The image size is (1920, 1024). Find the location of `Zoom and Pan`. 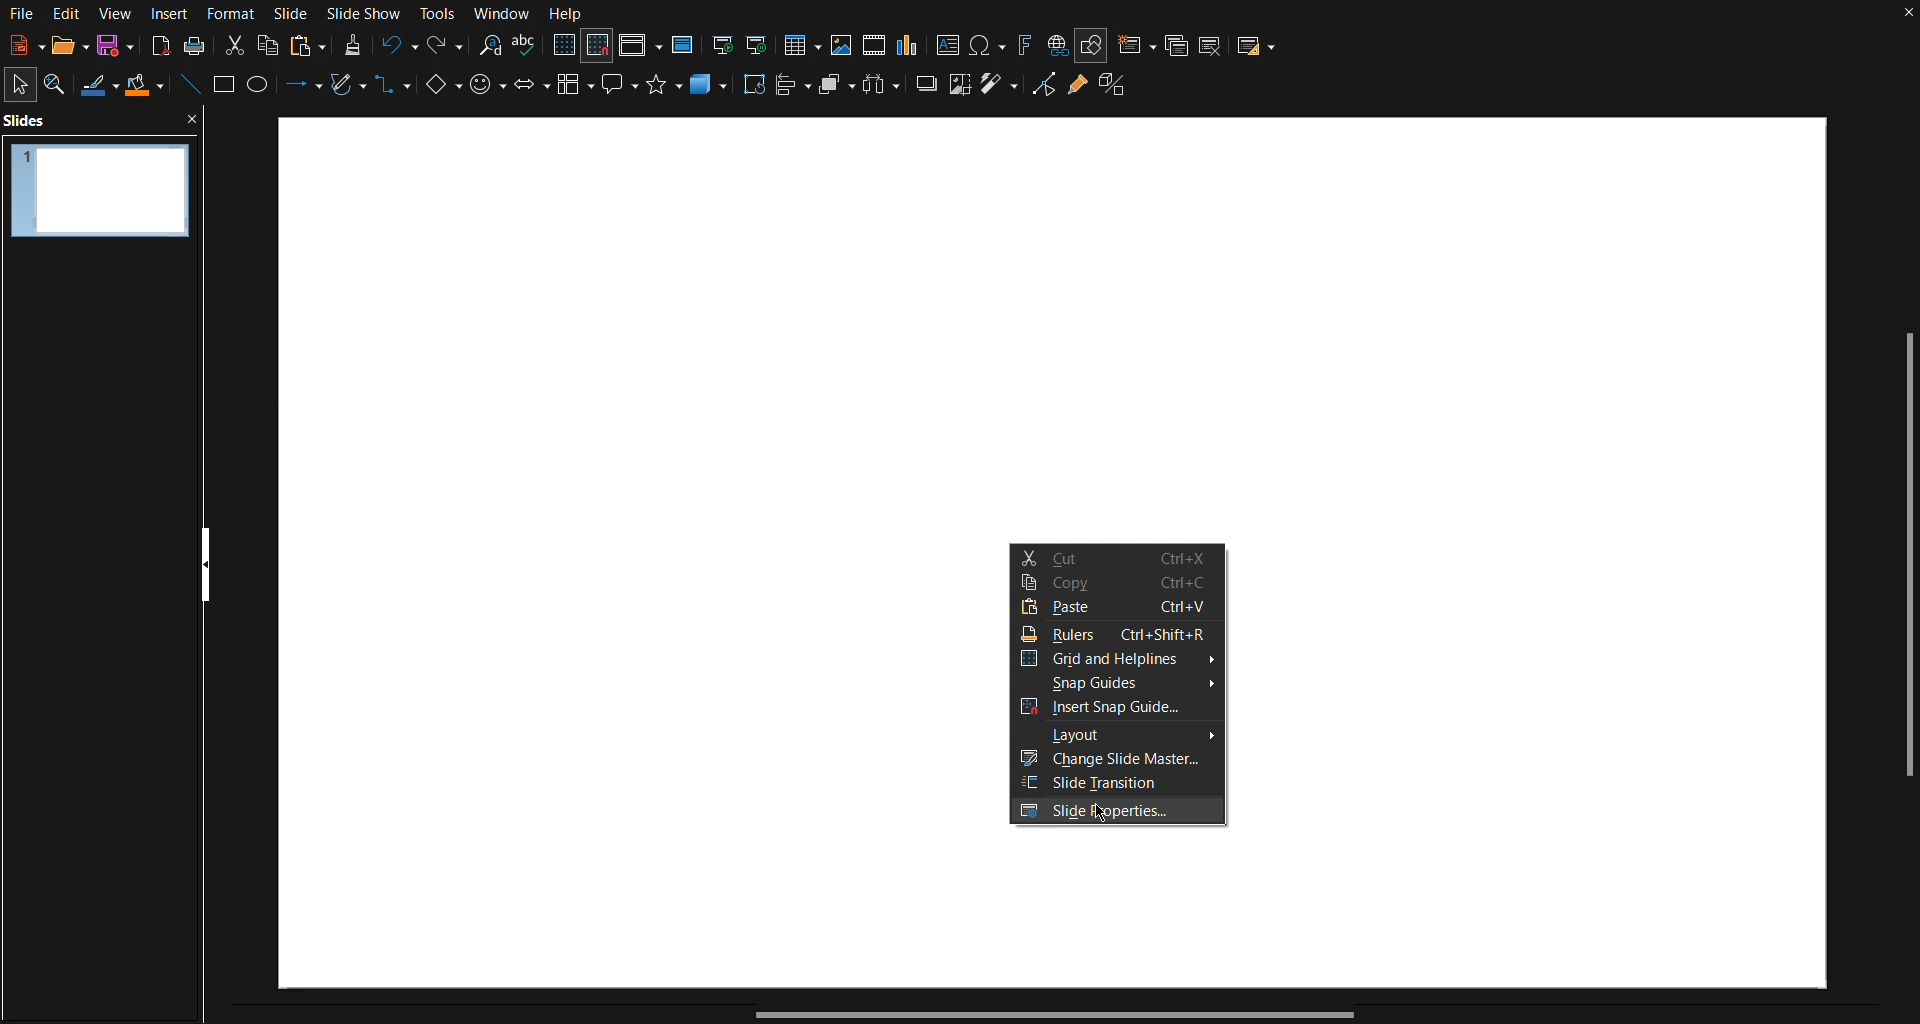

Zoom and Pan is located at coordinates (61, 85).